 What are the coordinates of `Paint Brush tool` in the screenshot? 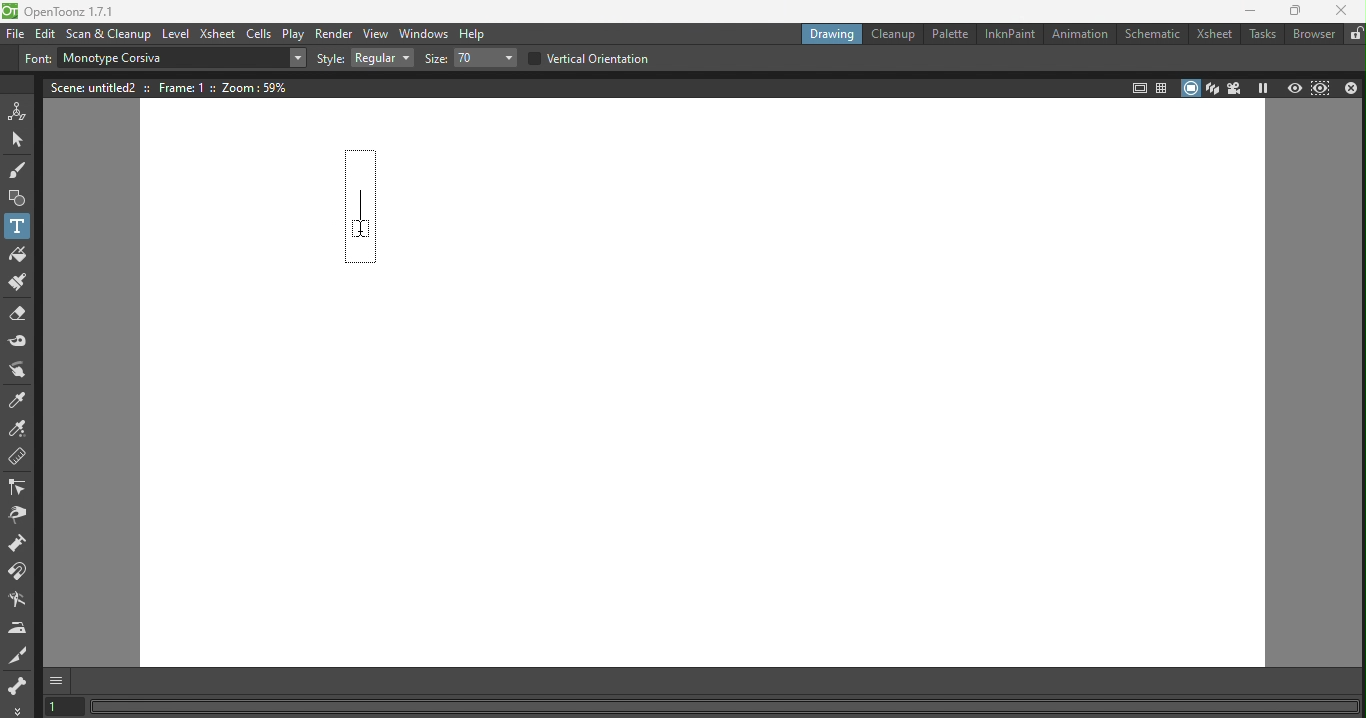 It's located at (21, 283).